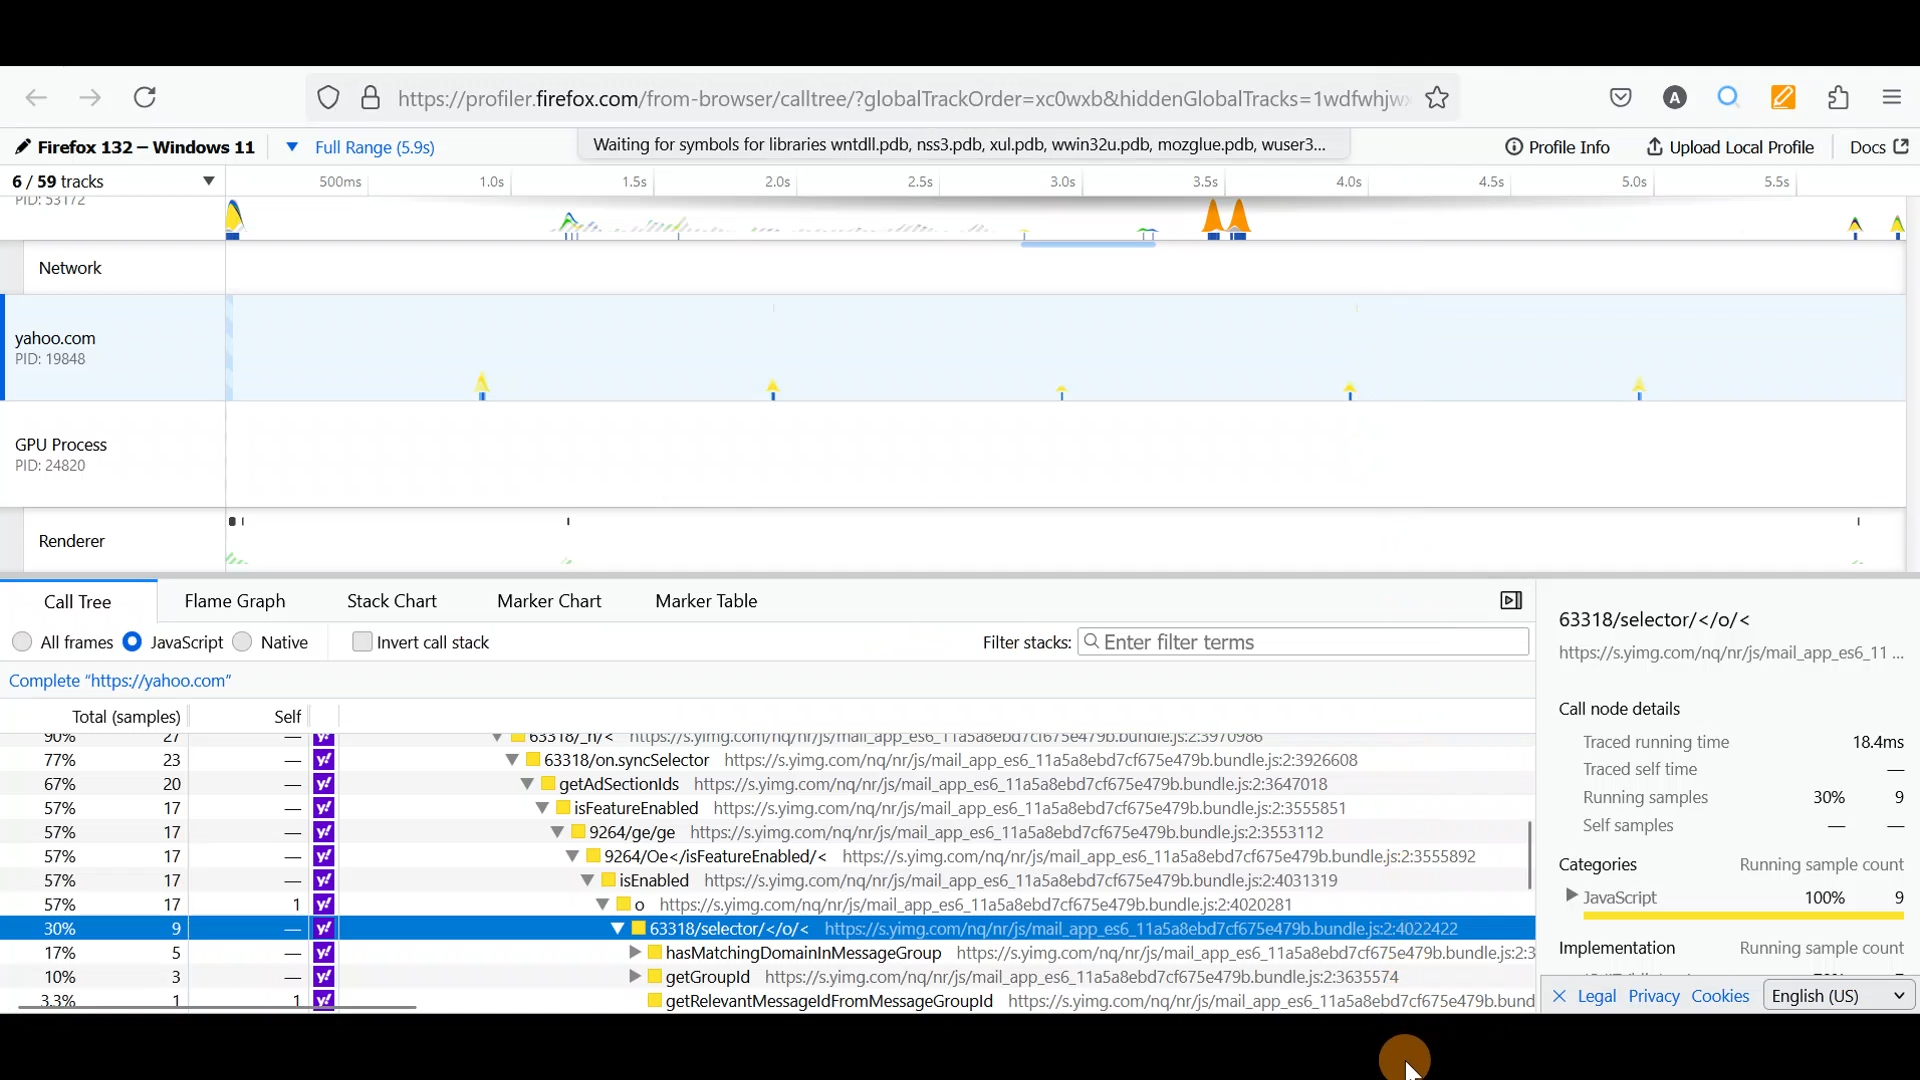 The width and height of the screenshot is (1920, 1080). I want to click on , so click(92, 537).